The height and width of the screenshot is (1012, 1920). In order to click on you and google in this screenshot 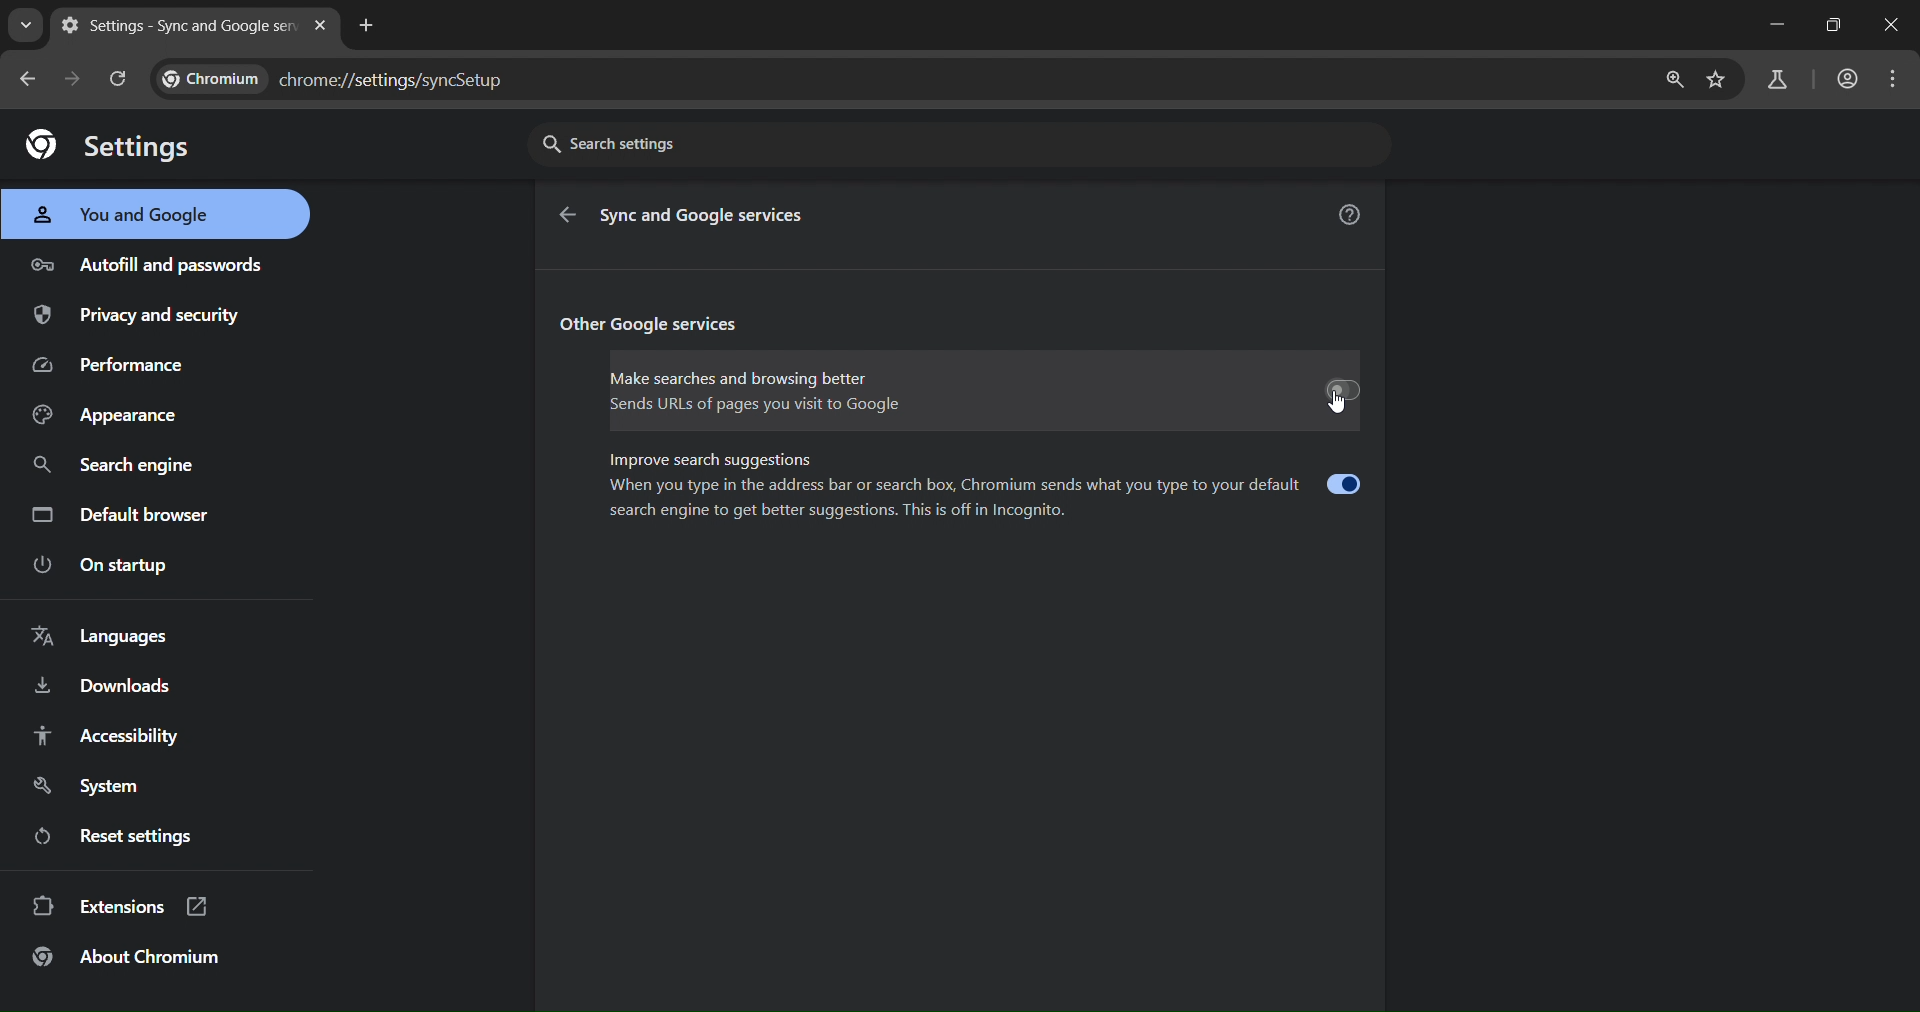, I will do `click(133, 214)`.